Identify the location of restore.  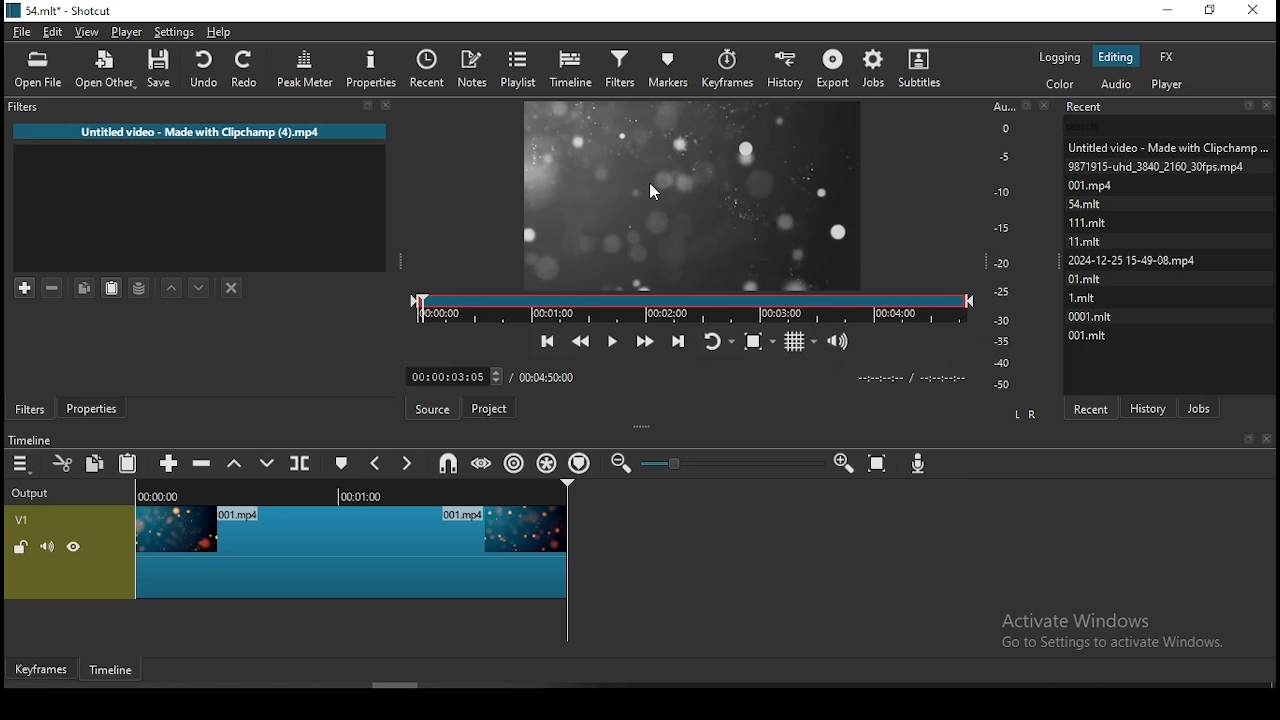
(1211, 11).